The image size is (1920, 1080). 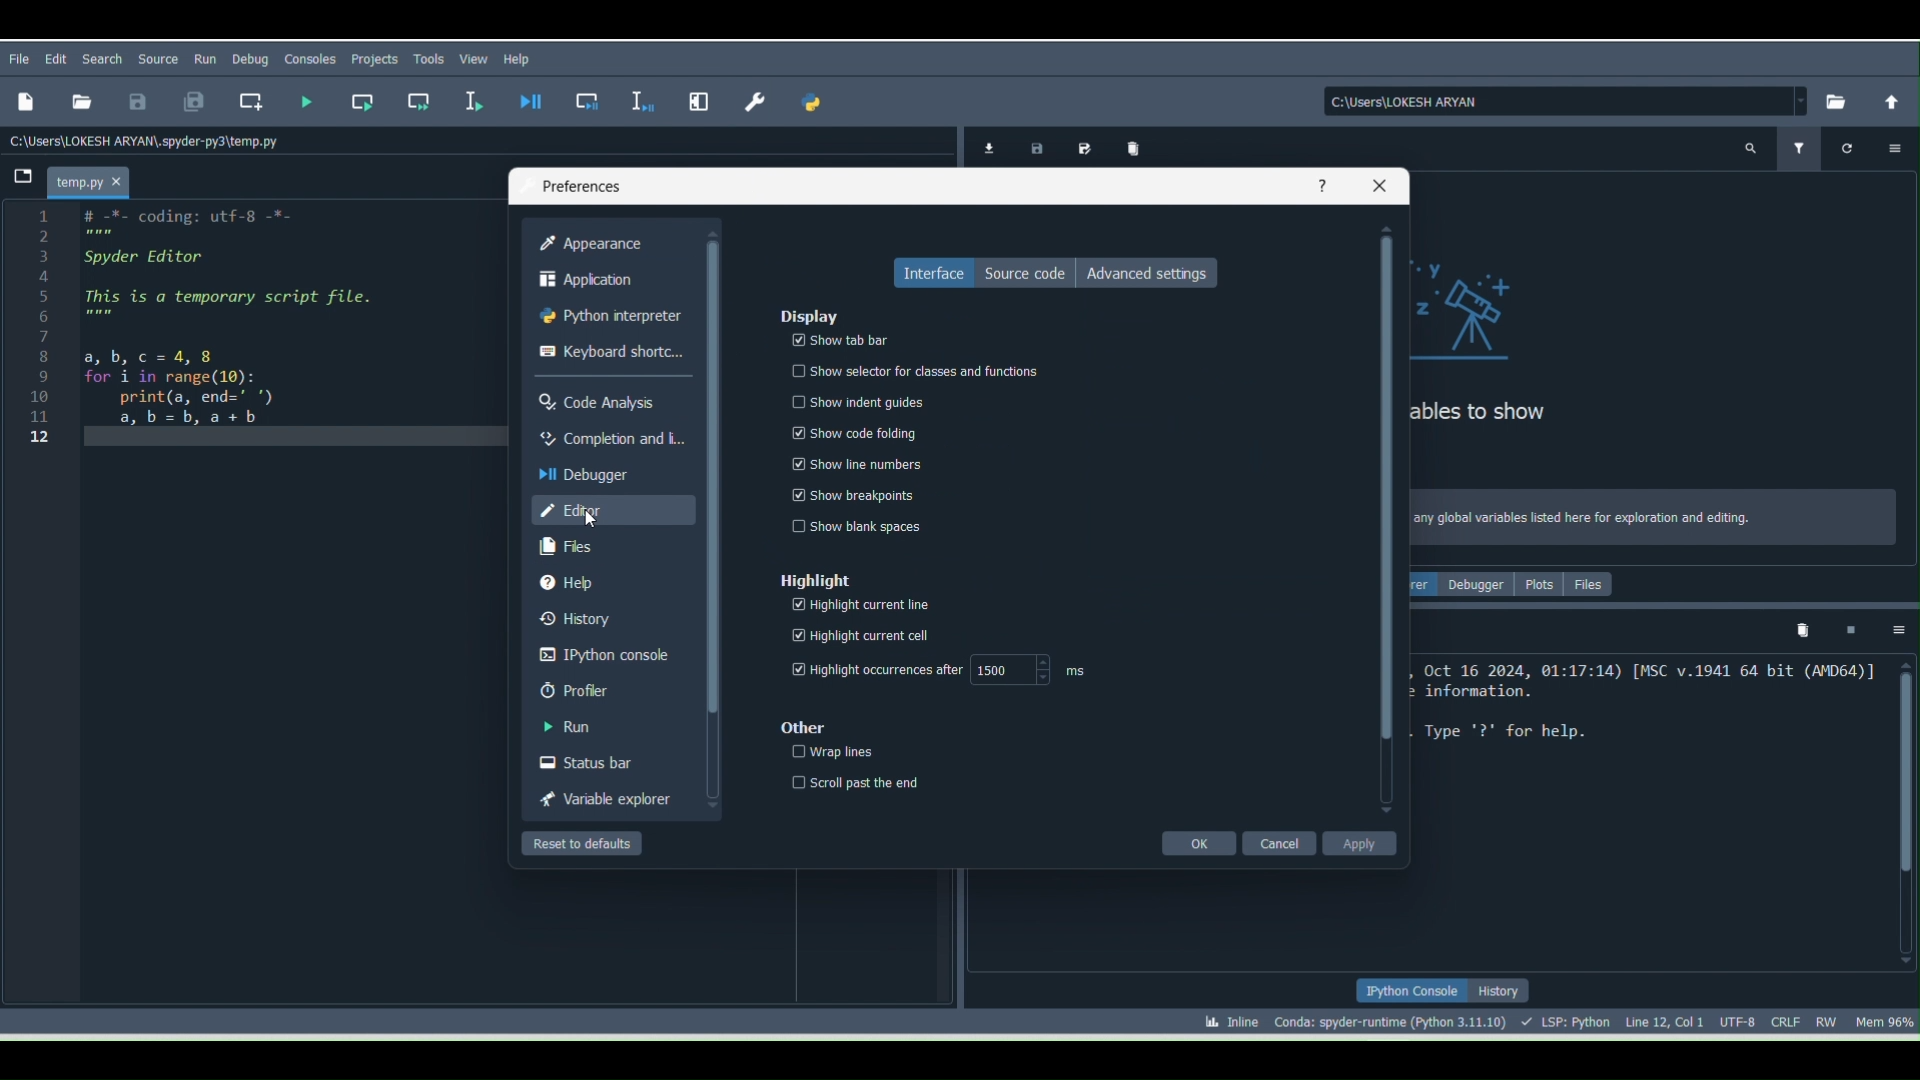 What do you see at coordinates (419, 100) in the screenshot?
I see `Run current cell and go to the next on (Shift + Return)` at bounding box center [419, 100].